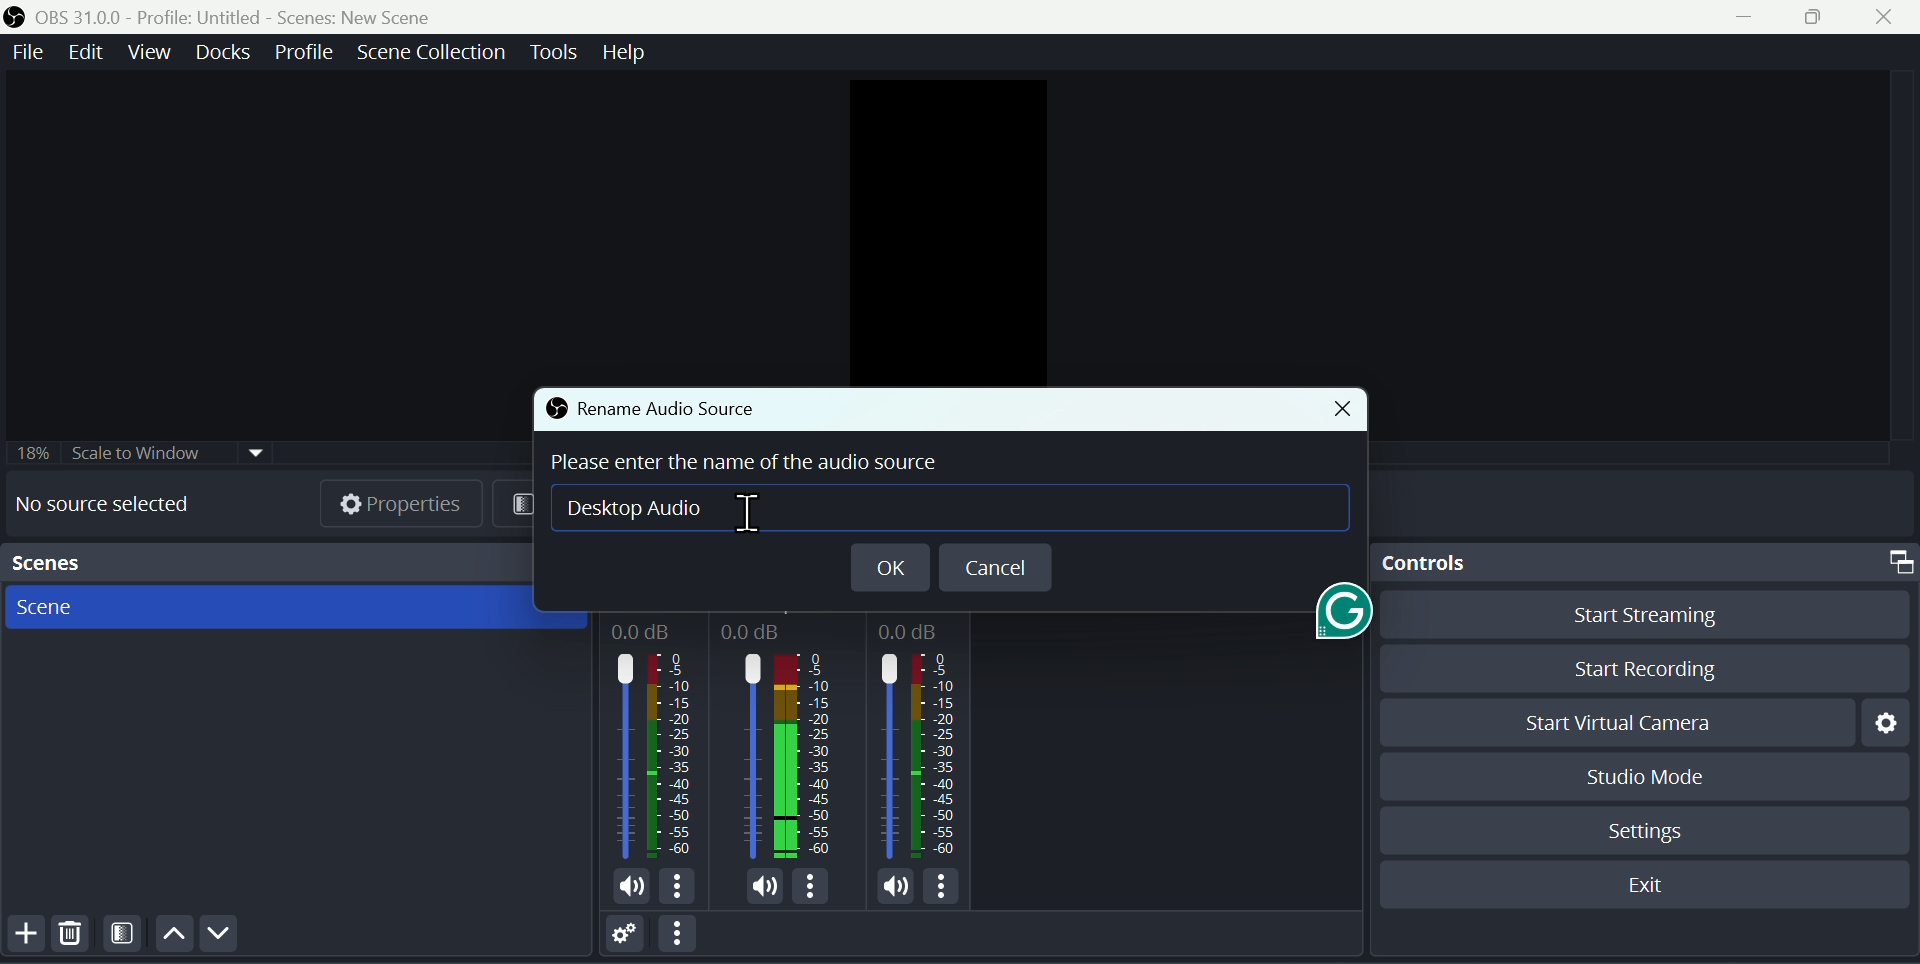 This screenshot has width=1920, height=964. What do you see at coordinates (432, 54) in the screenshot?
I see `Scene collection` at bounding box center [432, 54].